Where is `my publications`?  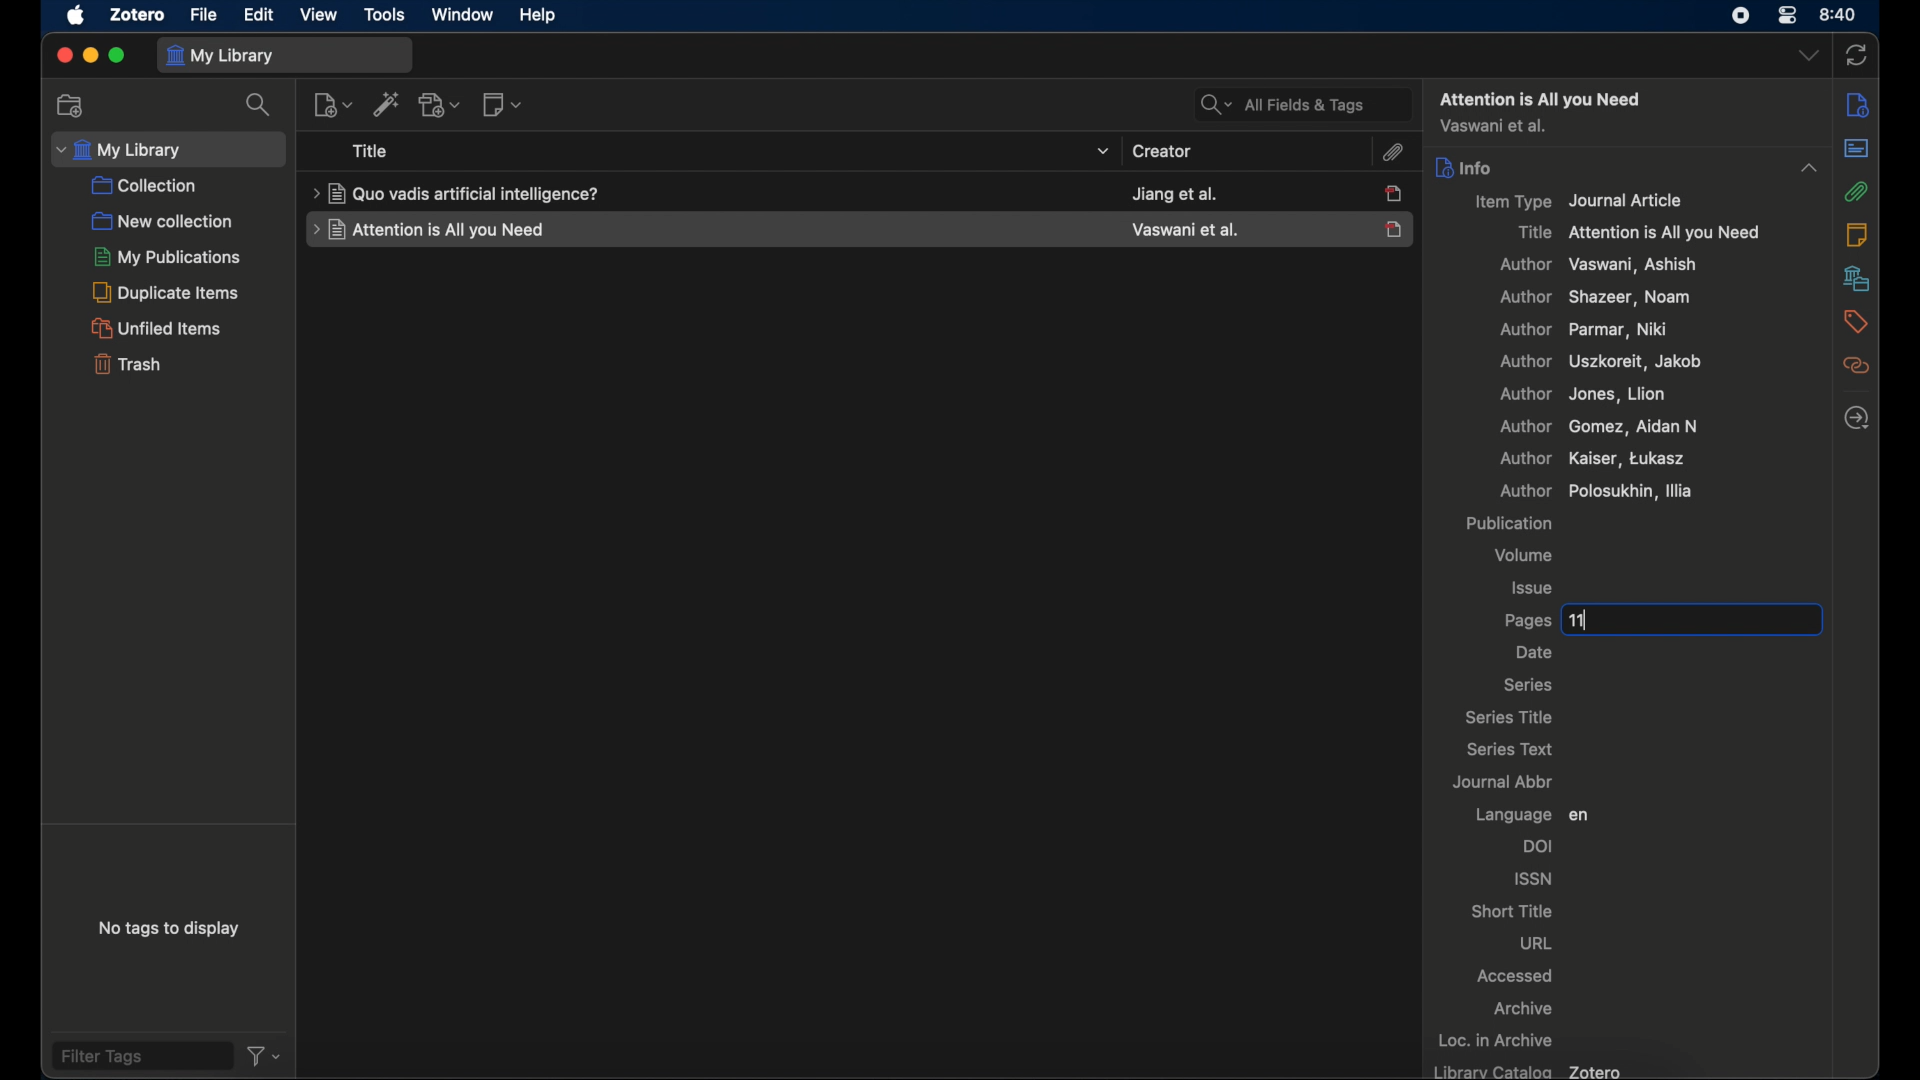
my publications is located at coordinates (164, 257).